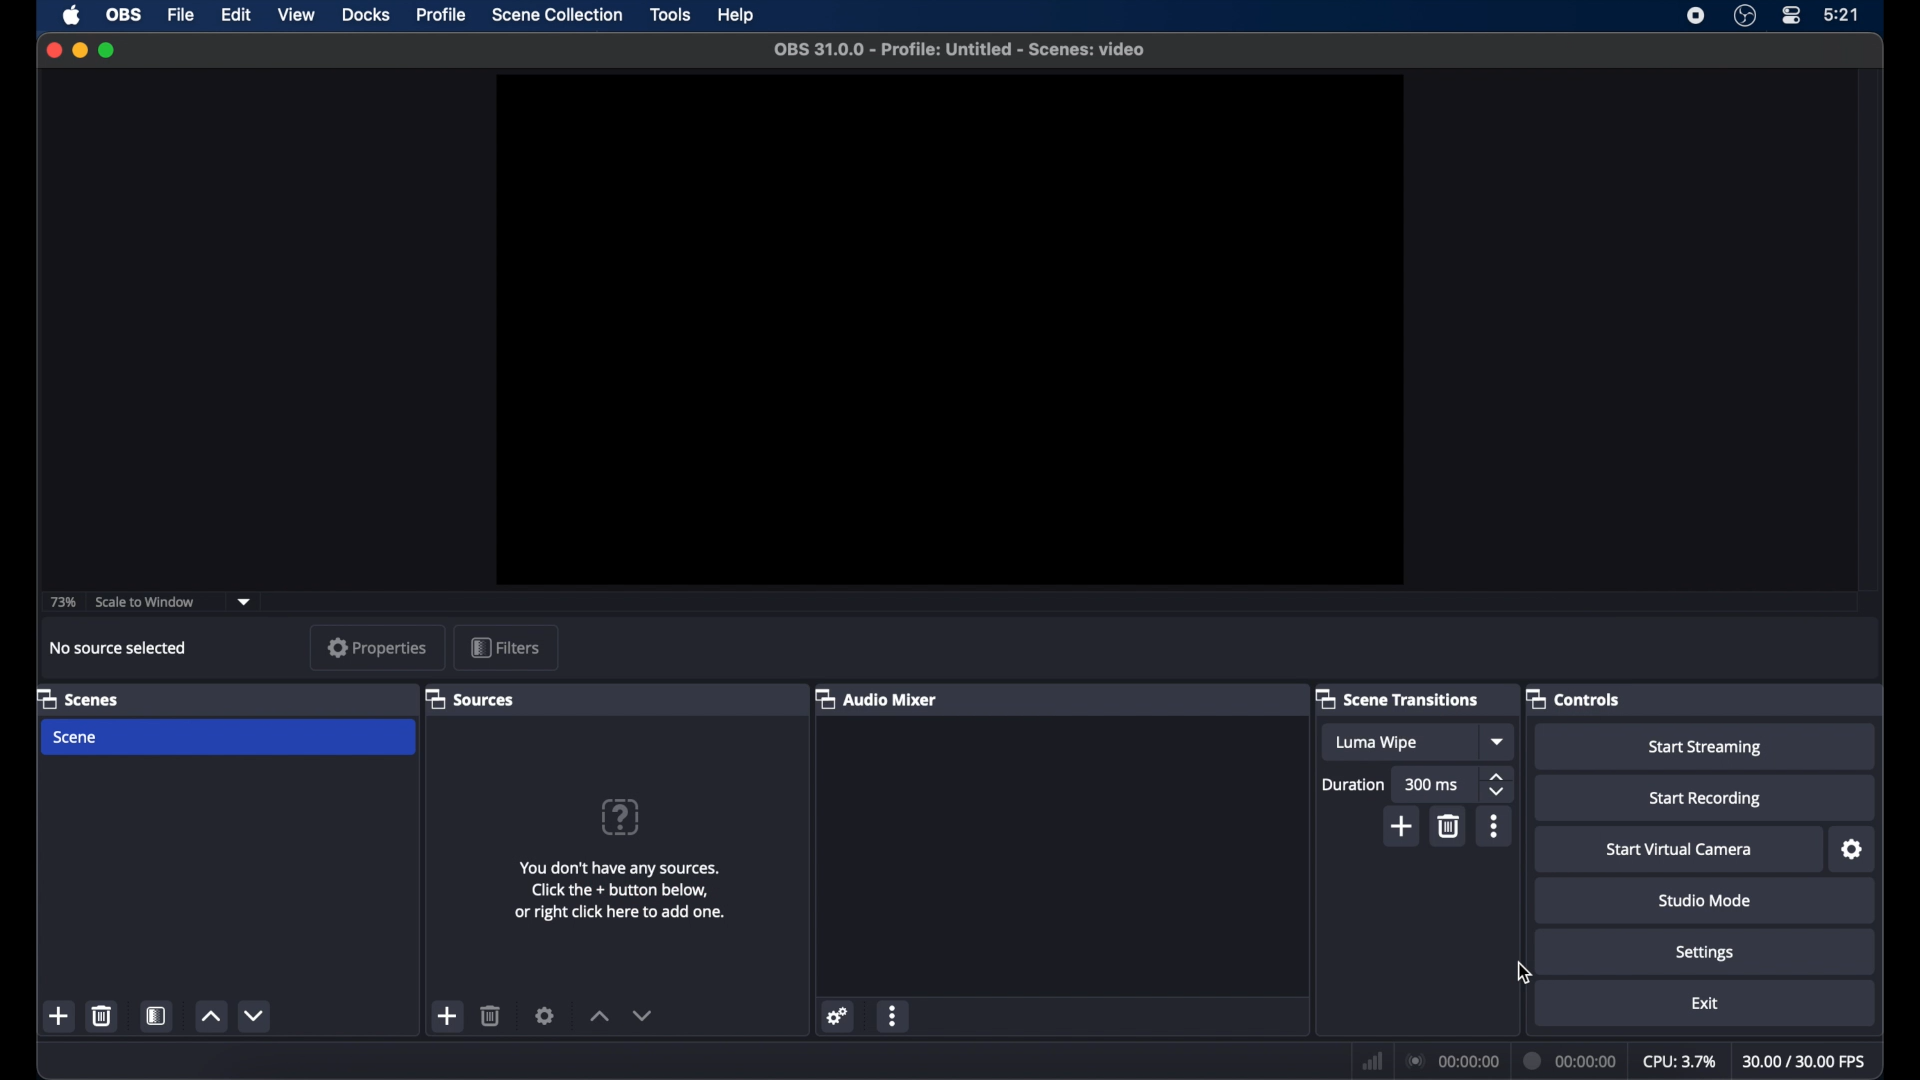 This screenshot has width=1920, height=1080. What do you see at coordinates (1452, 1061) in the screenshot?
I see `connection` at bounding box center [1452, 1061].